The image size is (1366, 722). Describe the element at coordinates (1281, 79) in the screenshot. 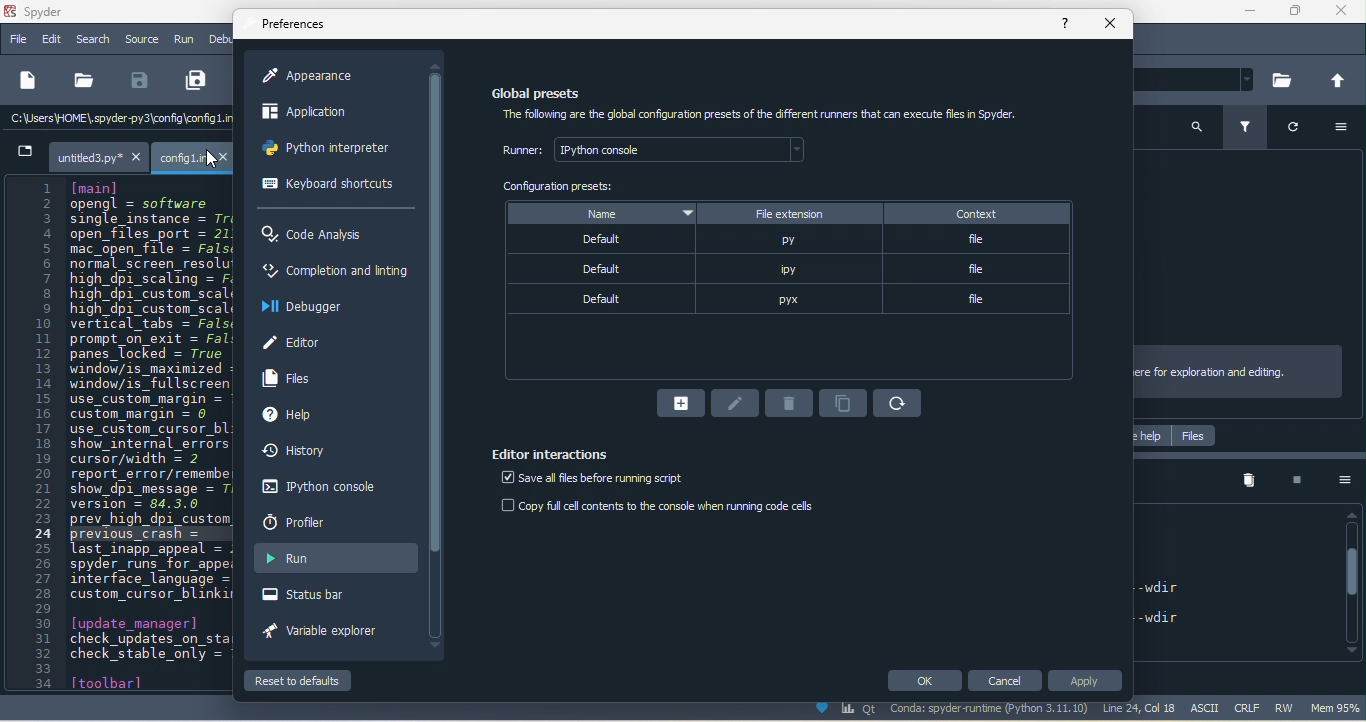

I see `browse` at that location.